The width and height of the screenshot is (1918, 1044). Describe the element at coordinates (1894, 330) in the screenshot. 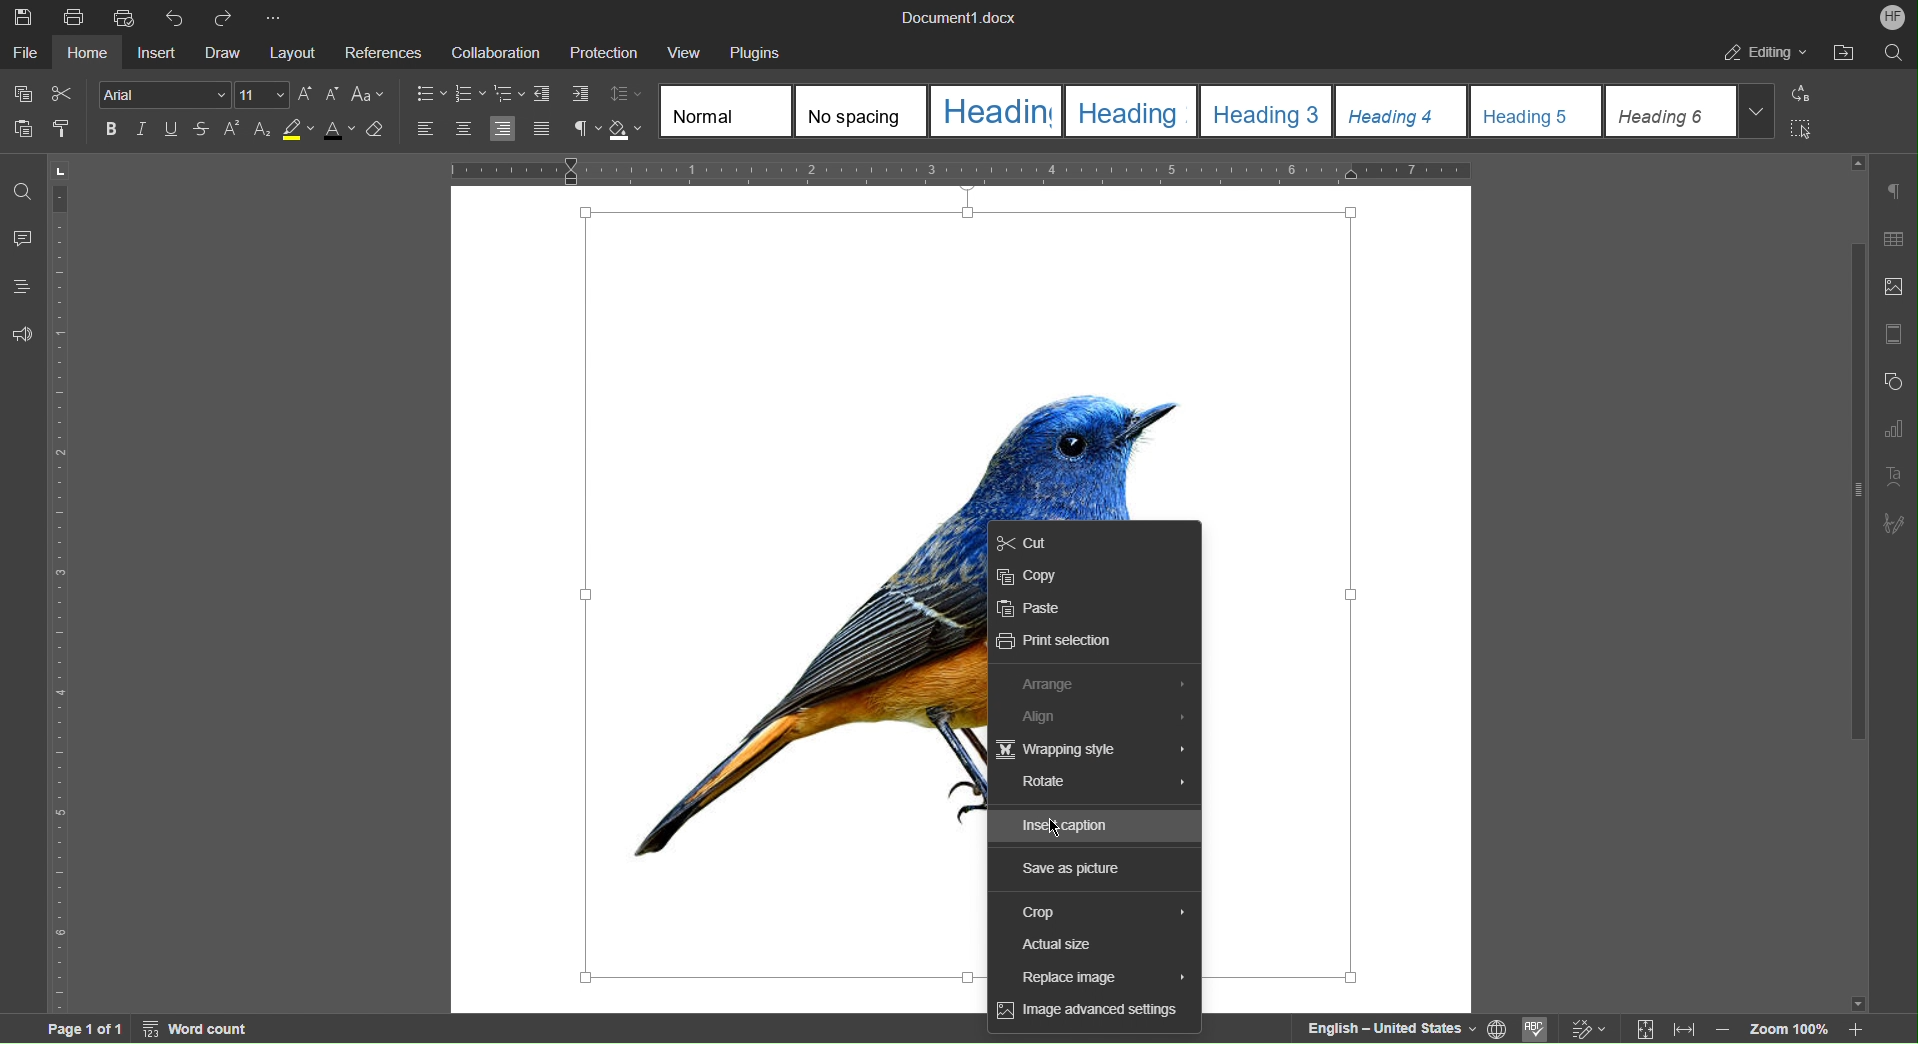

I see `Page Template` at that location.